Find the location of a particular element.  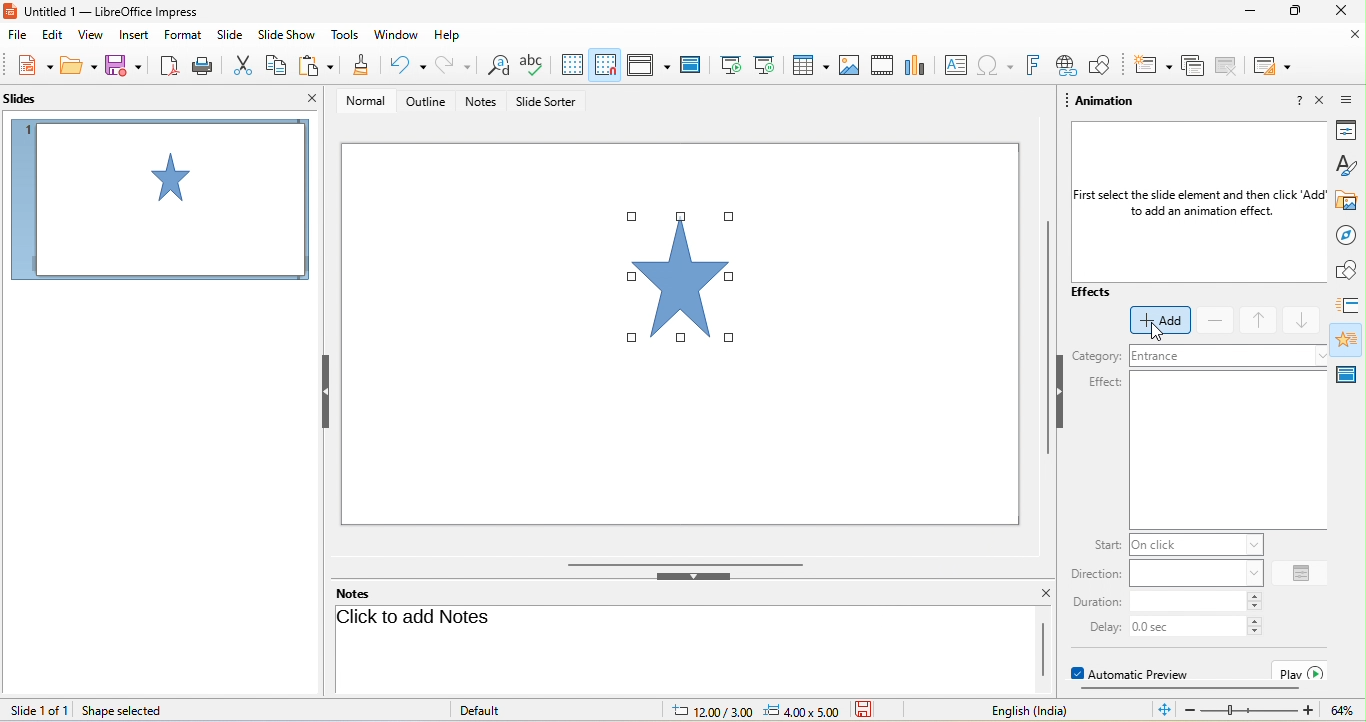

scrollbar is located at coordinates (1043, 650).